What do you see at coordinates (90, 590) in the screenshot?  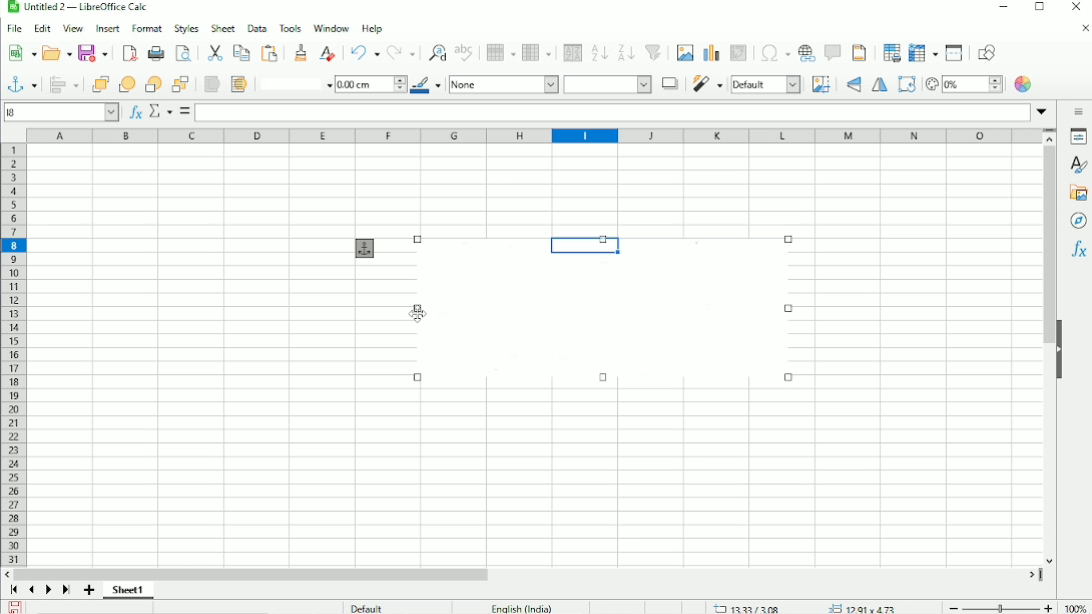 I see `Add sheet` at bounding box center [90, 590].